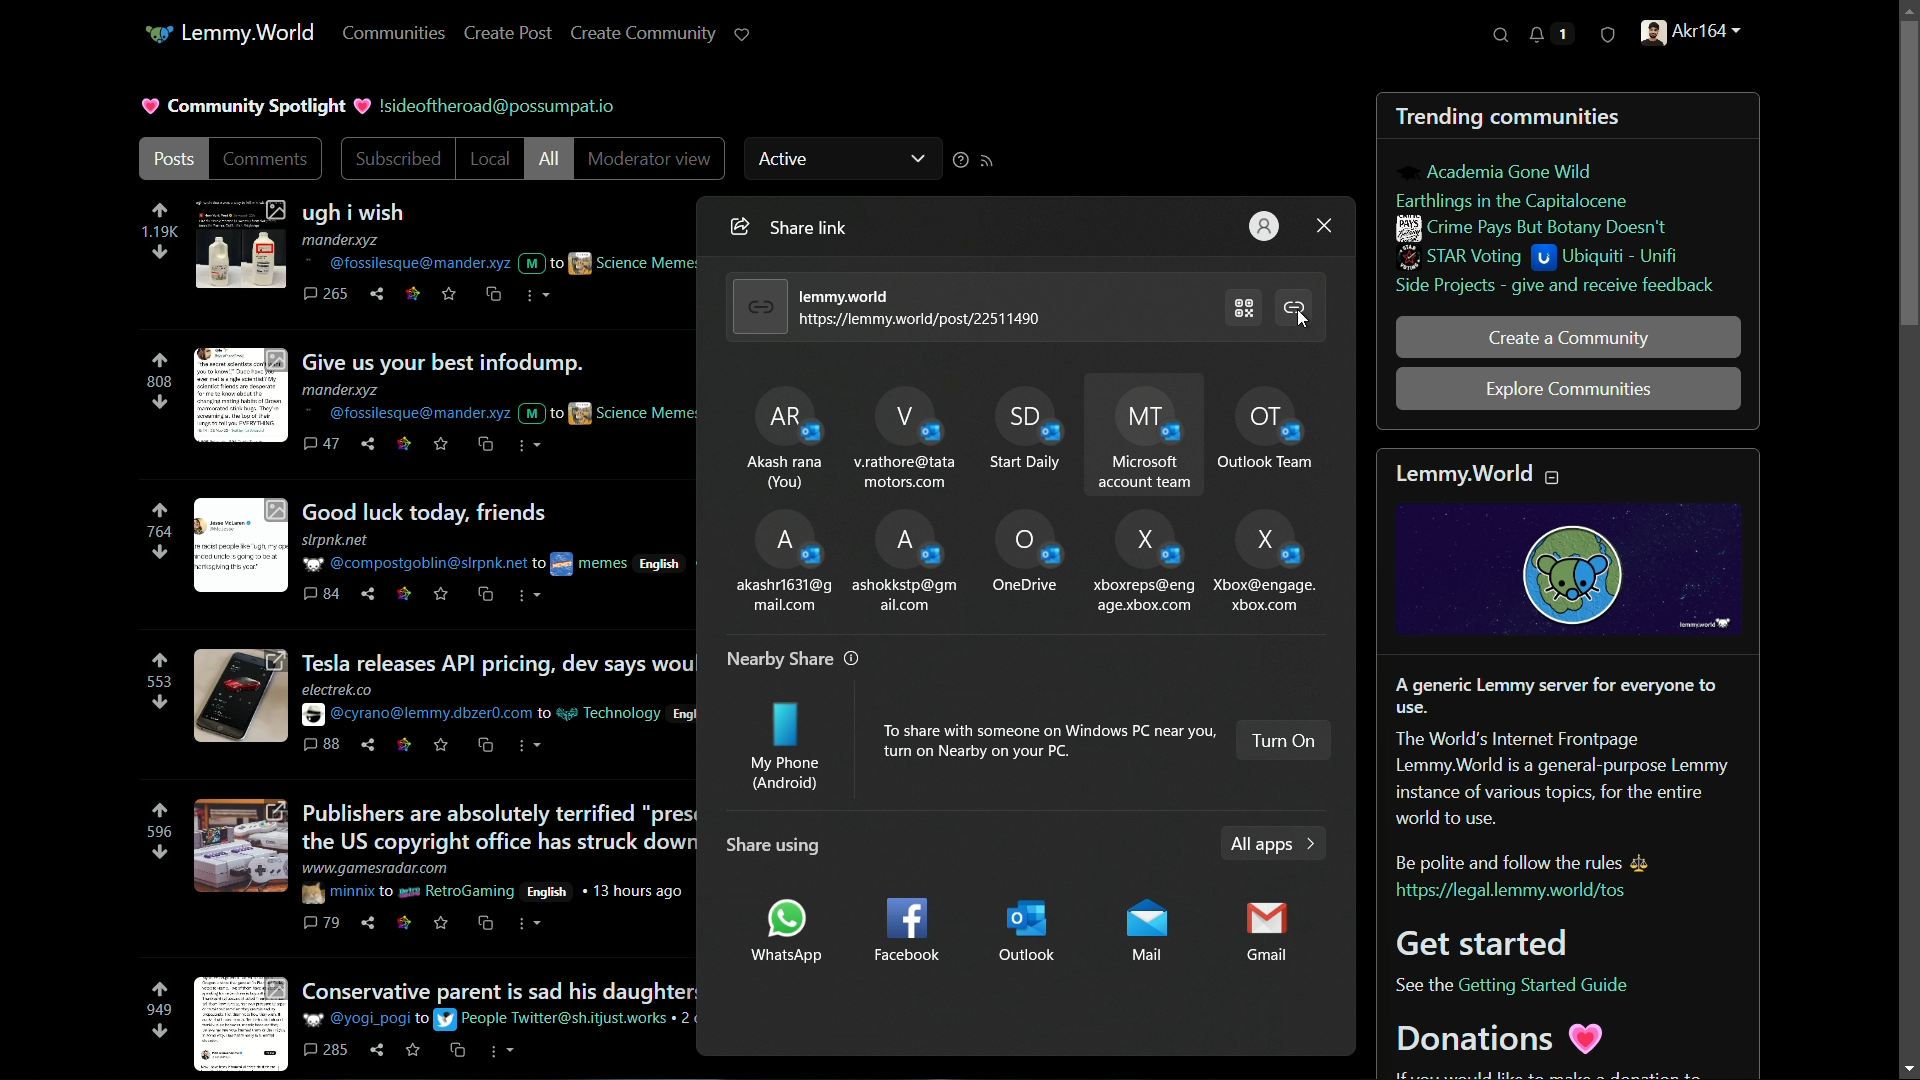 Image resolution: width=1920 pixels, height=1080 pixels. What do you see at coordinates (1461, 258) in the screenshot?
I see `star voting` at bounding box center [1461, 258].